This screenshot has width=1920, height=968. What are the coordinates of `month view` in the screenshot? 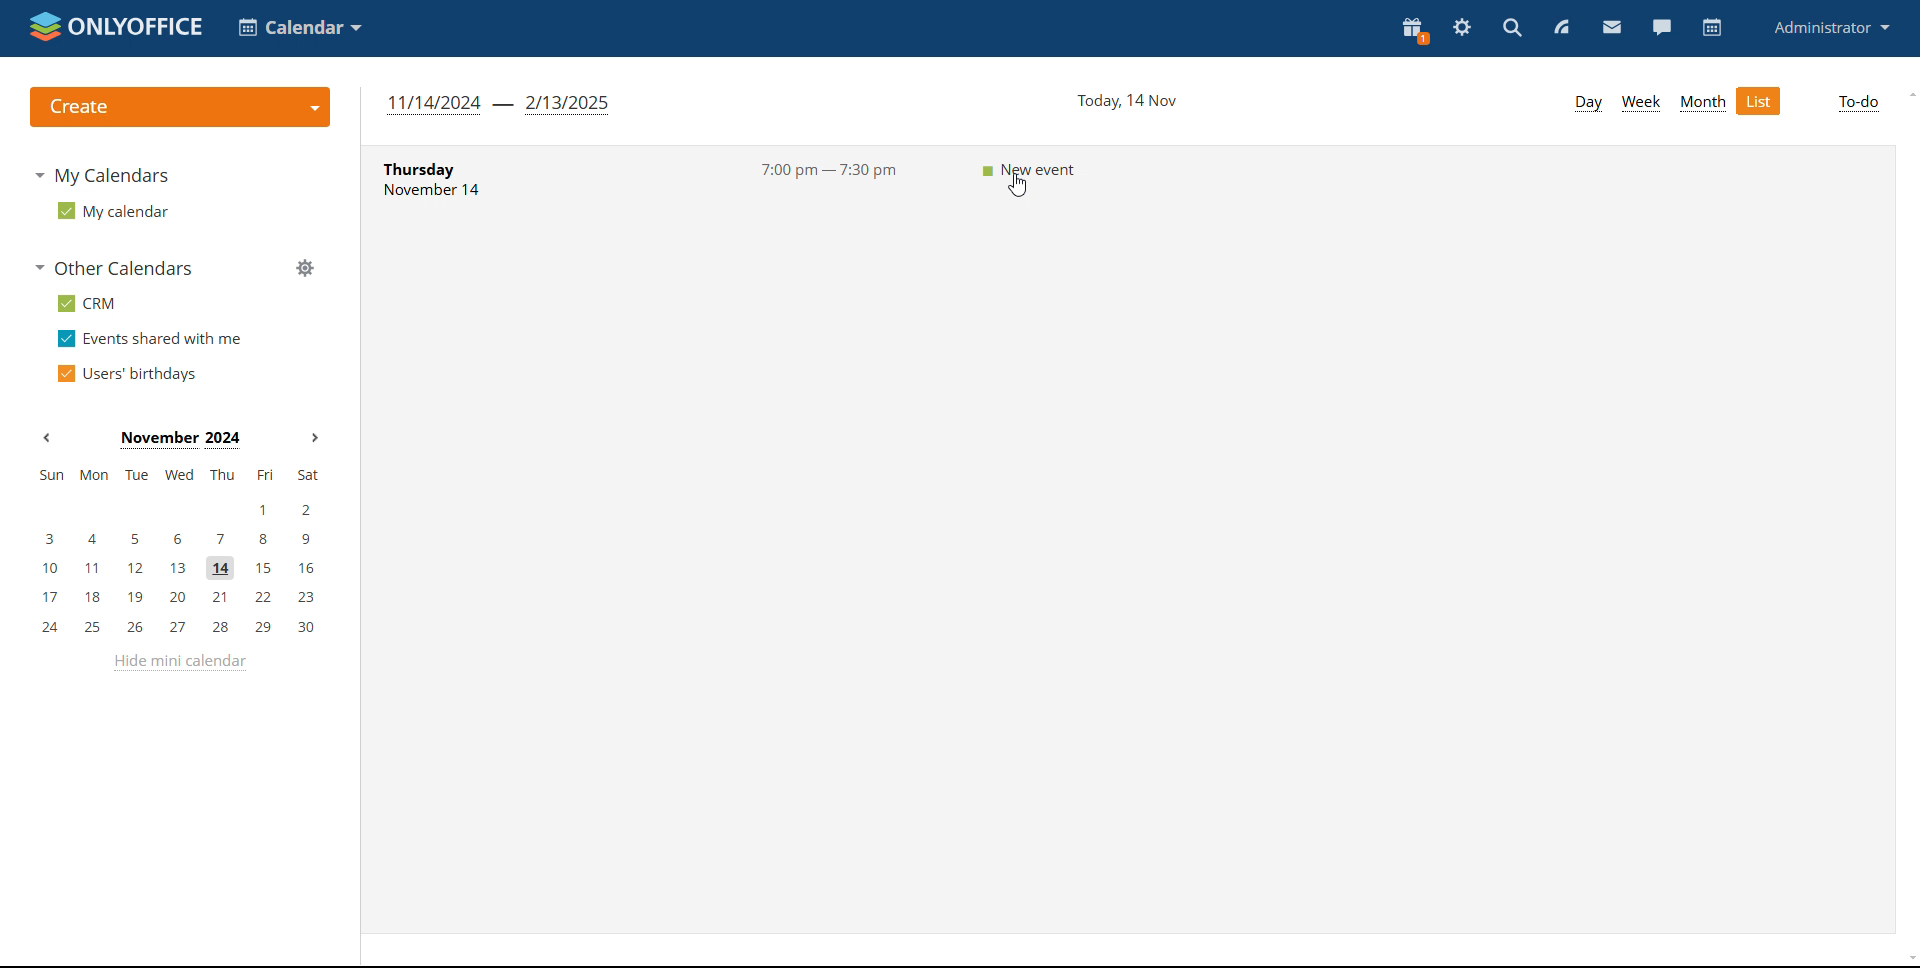 It's located at (1703, 102).